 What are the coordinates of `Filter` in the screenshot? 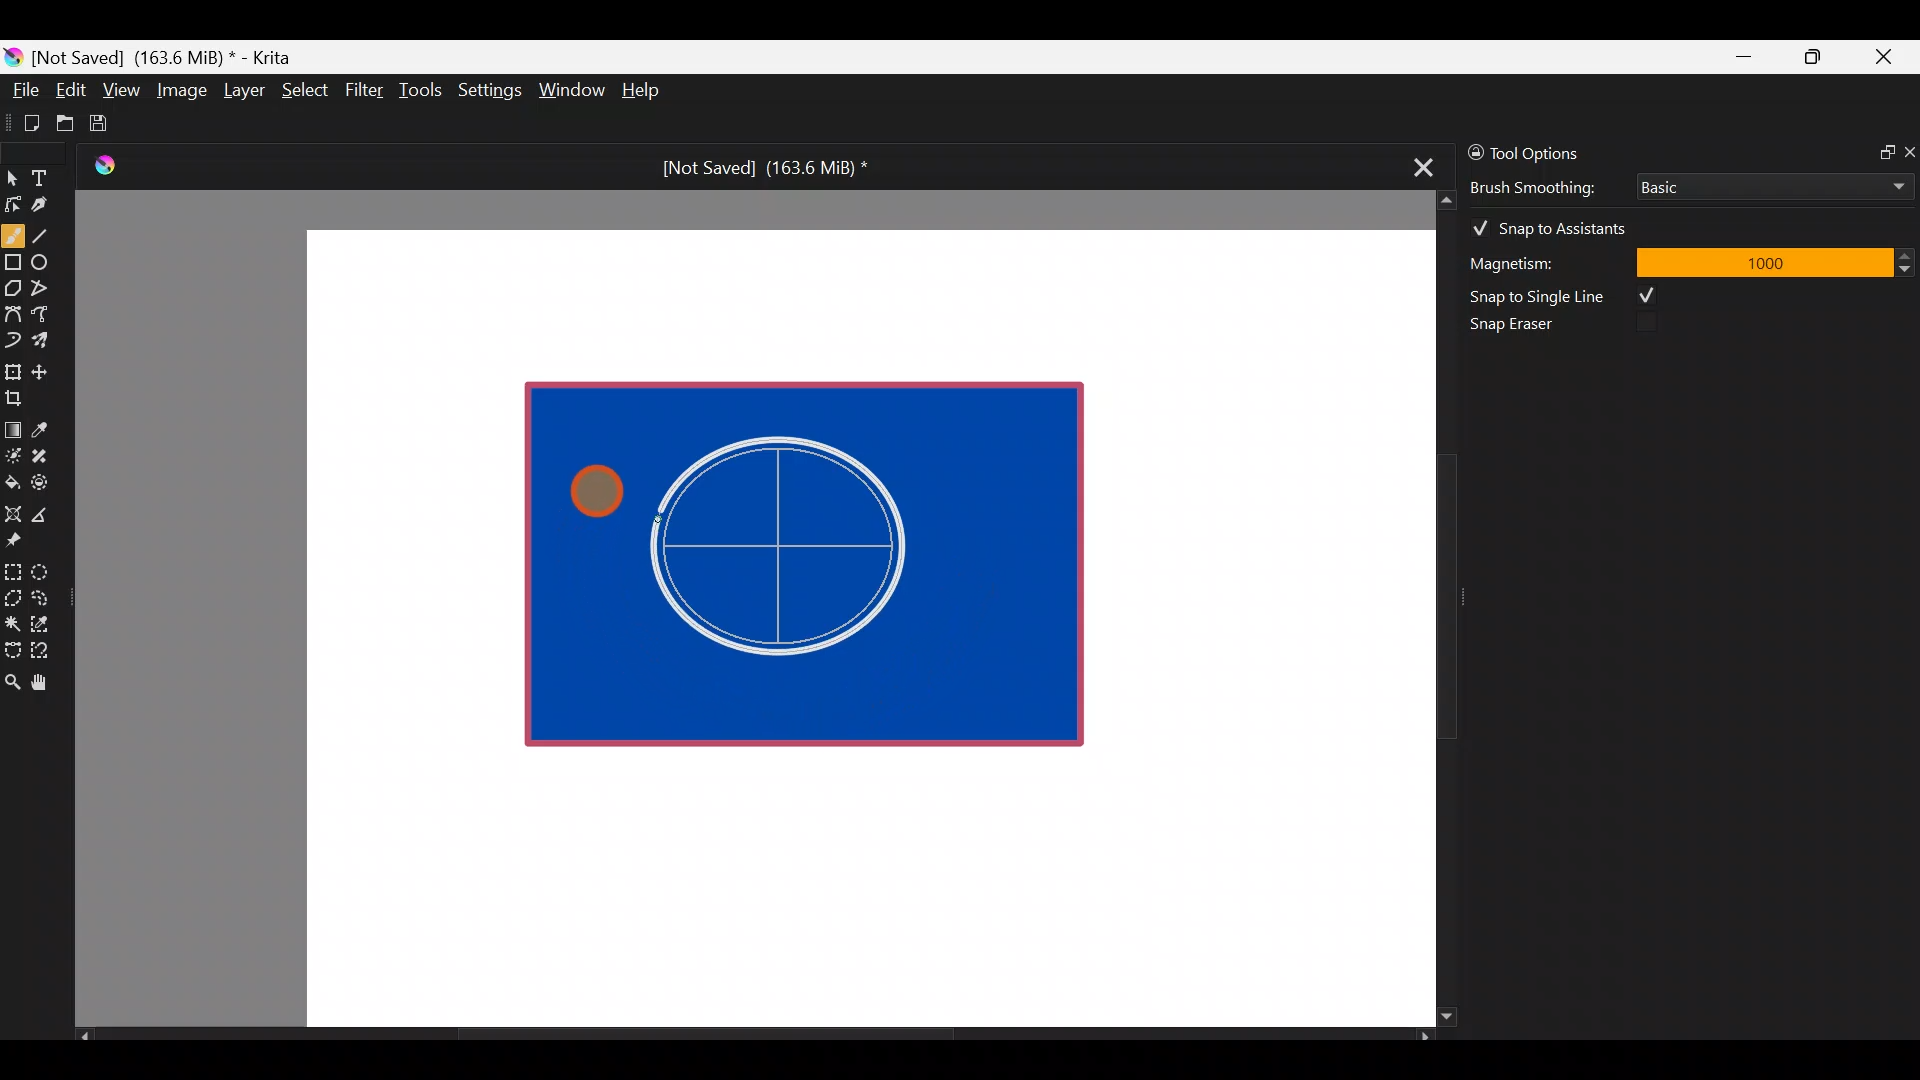 It's located at (365, 89).